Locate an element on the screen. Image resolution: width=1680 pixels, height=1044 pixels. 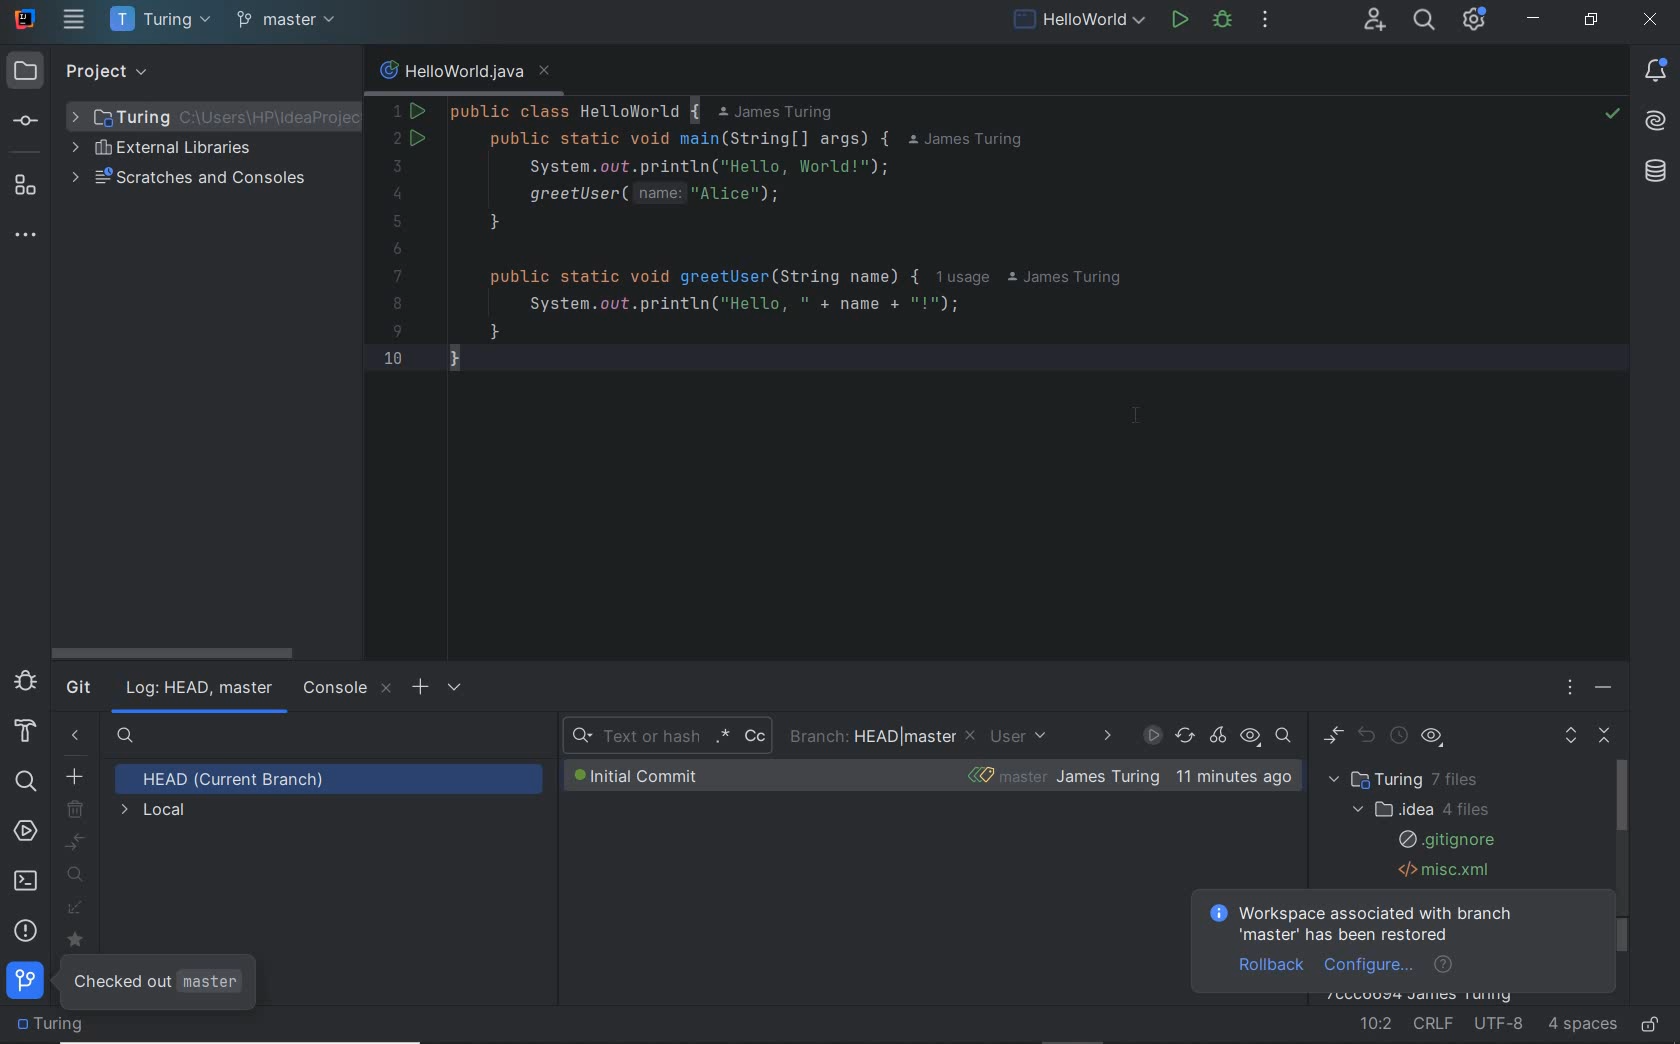
3 is located at coordinates (394, 166).